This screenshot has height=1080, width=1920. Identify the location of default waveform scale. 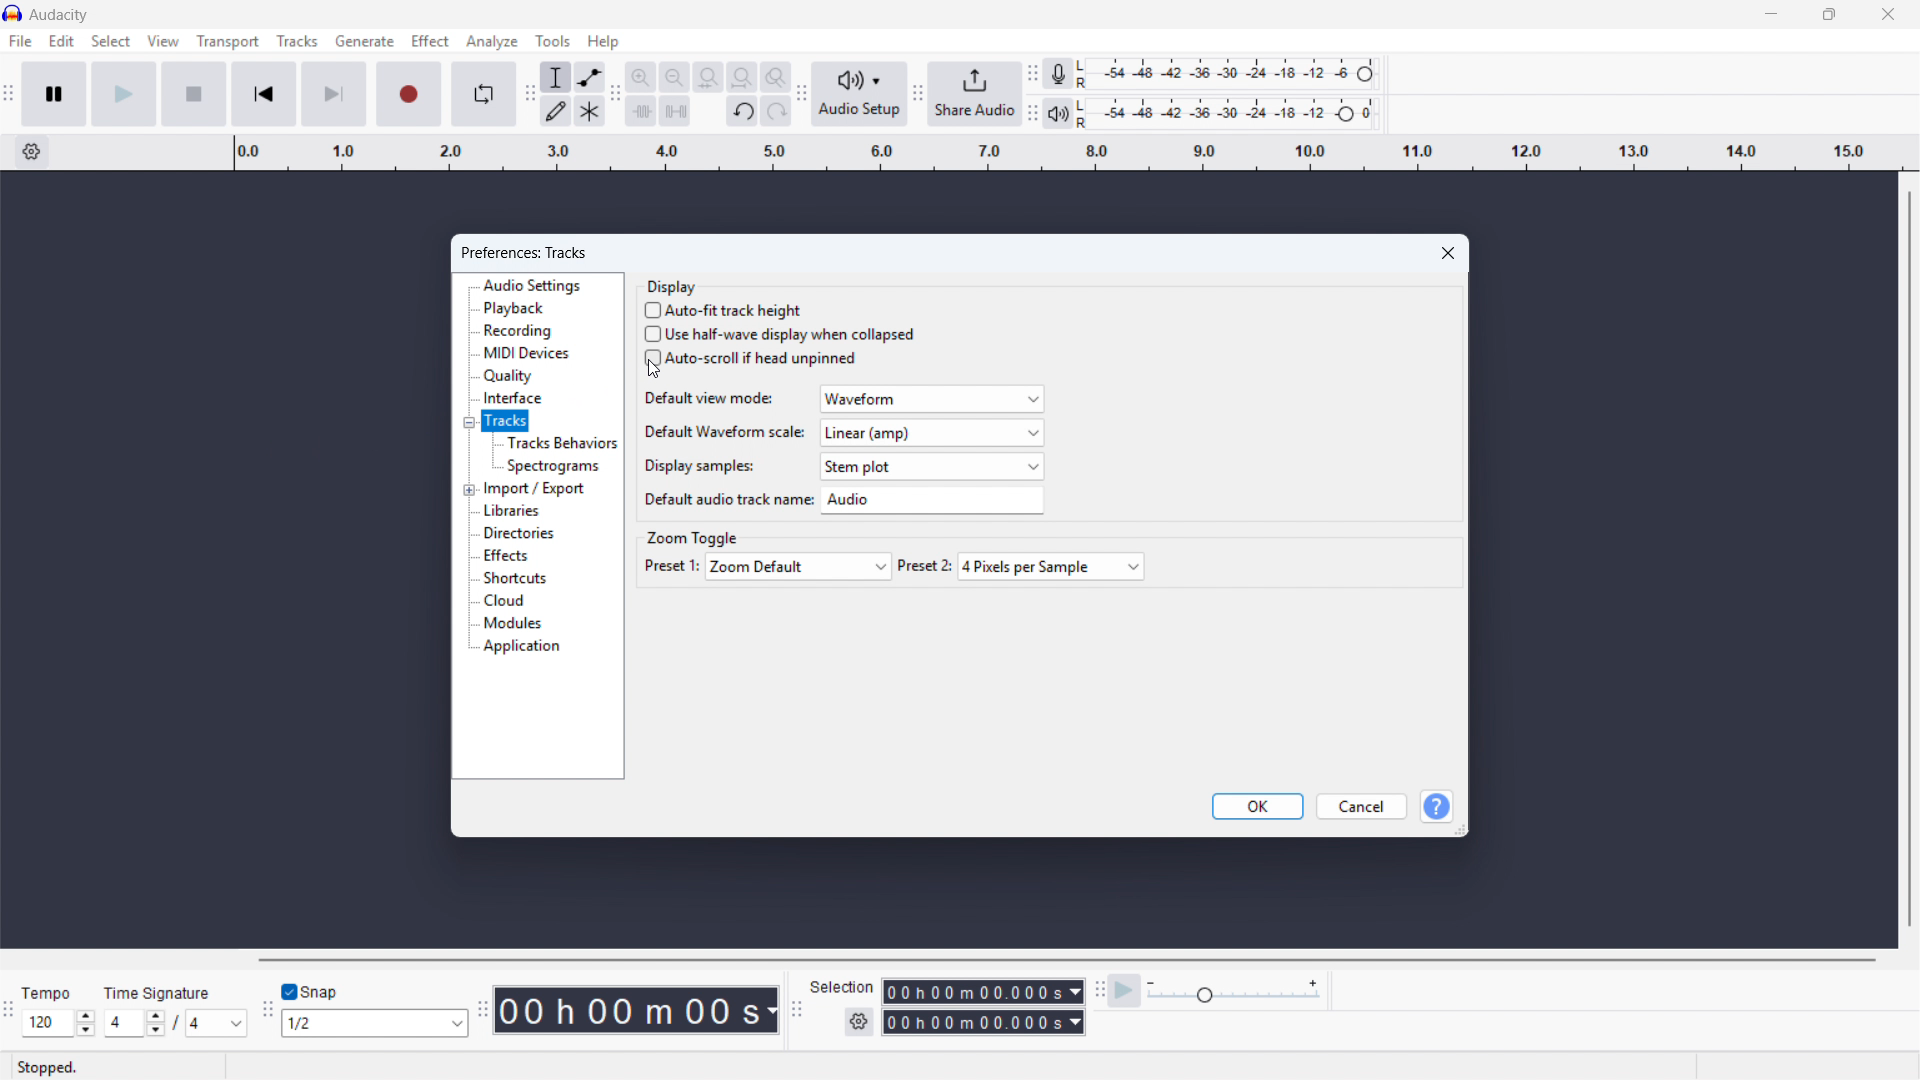
(842, 433).